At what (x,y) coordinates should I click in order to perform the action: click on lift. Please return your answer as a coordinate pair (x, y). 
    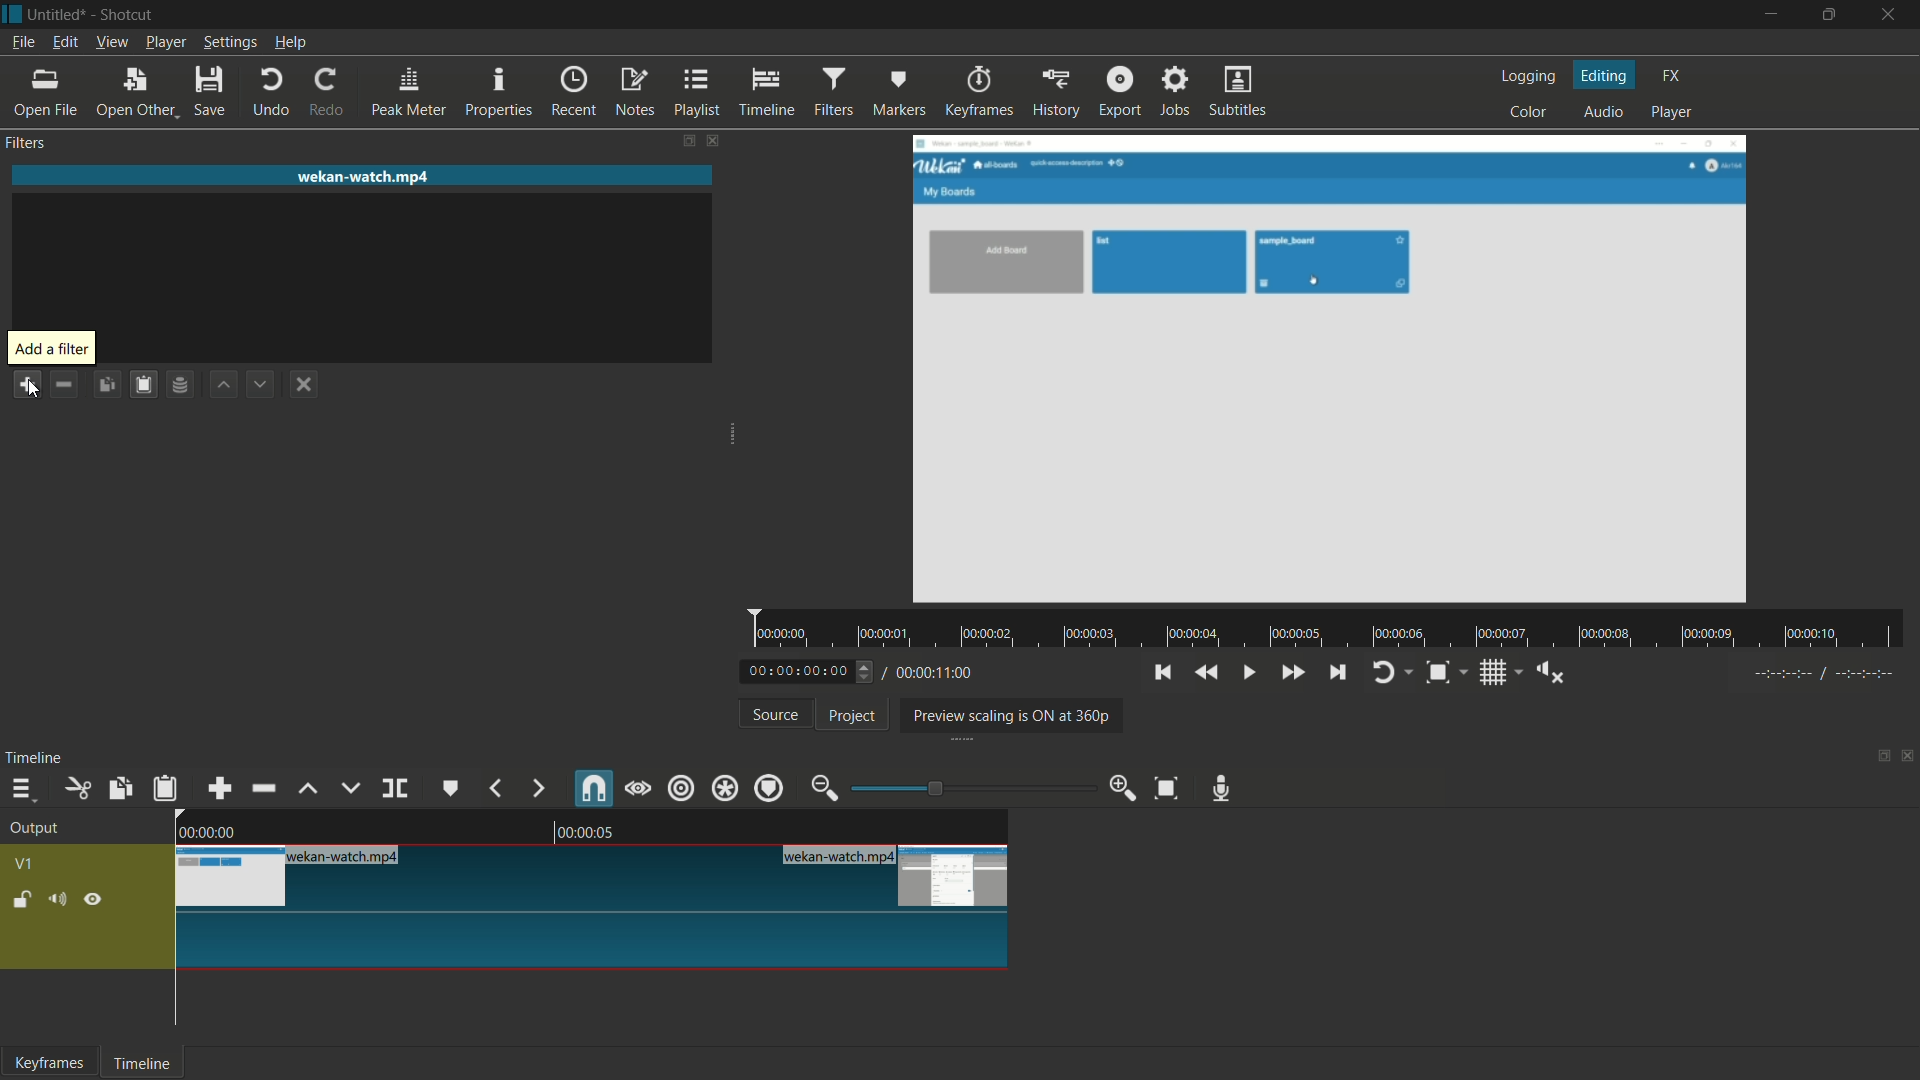
    Looking at the image, I should click on (308, 788).